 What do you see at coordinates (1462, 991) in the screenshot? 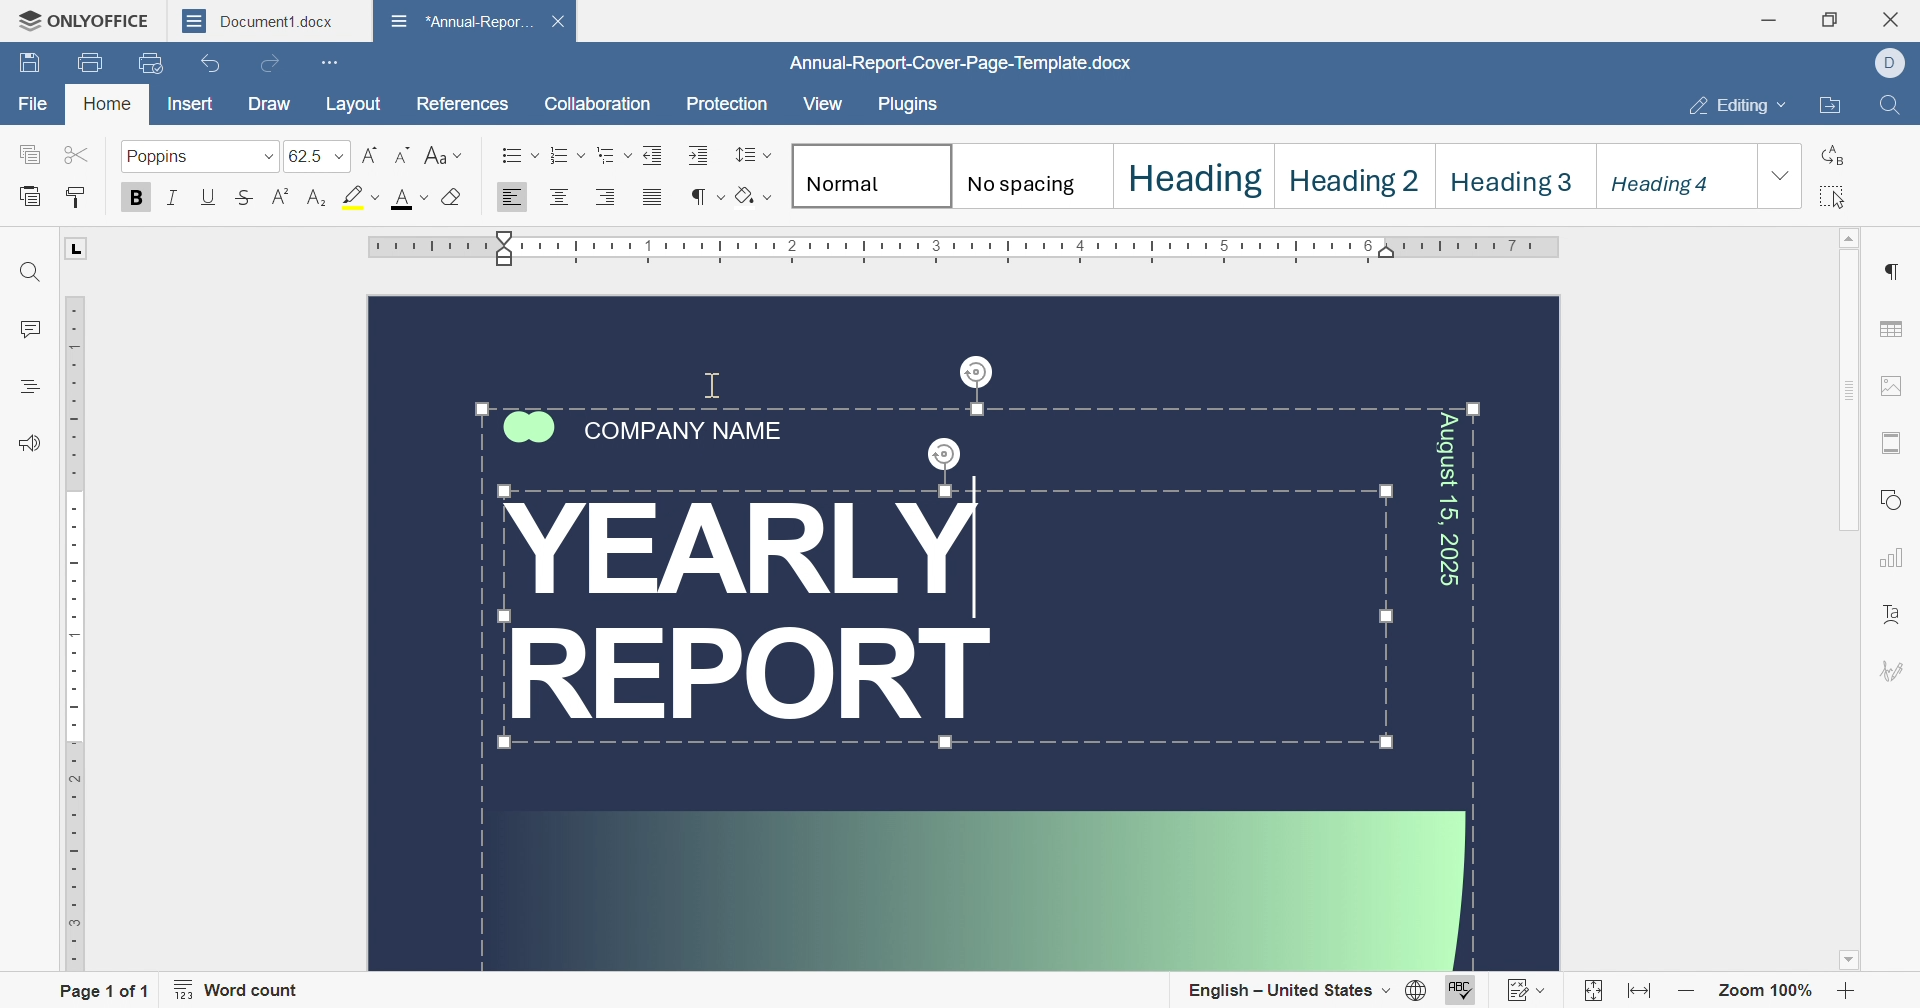
I see `spell checking` at bounding box center [1462, 991].